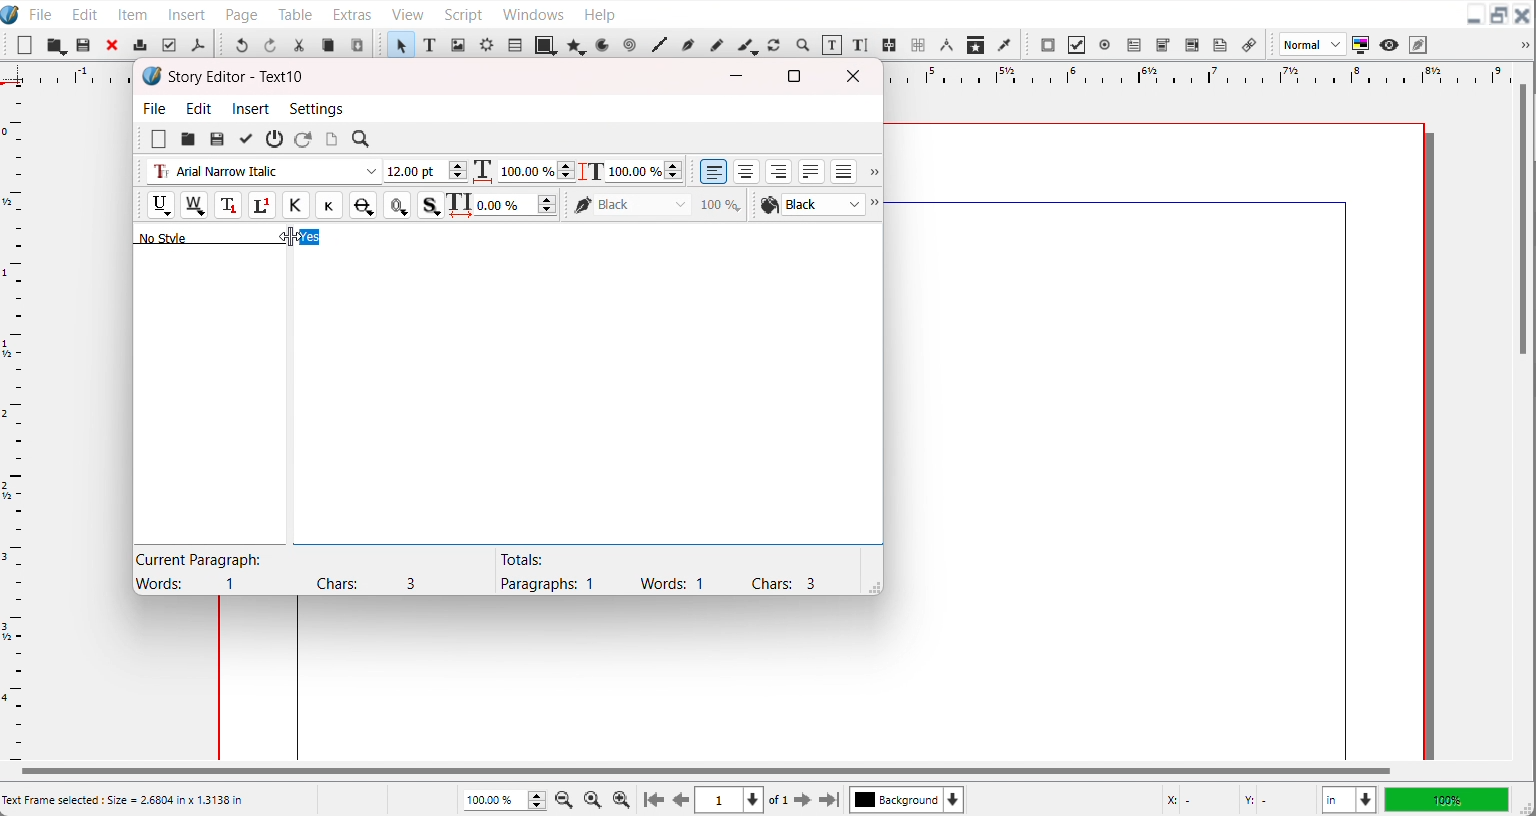 This screenshot has height=816, width=1536. Describe the element at coordinates (1248, 44) in the screenshot. I see `List Annotation` at that location.